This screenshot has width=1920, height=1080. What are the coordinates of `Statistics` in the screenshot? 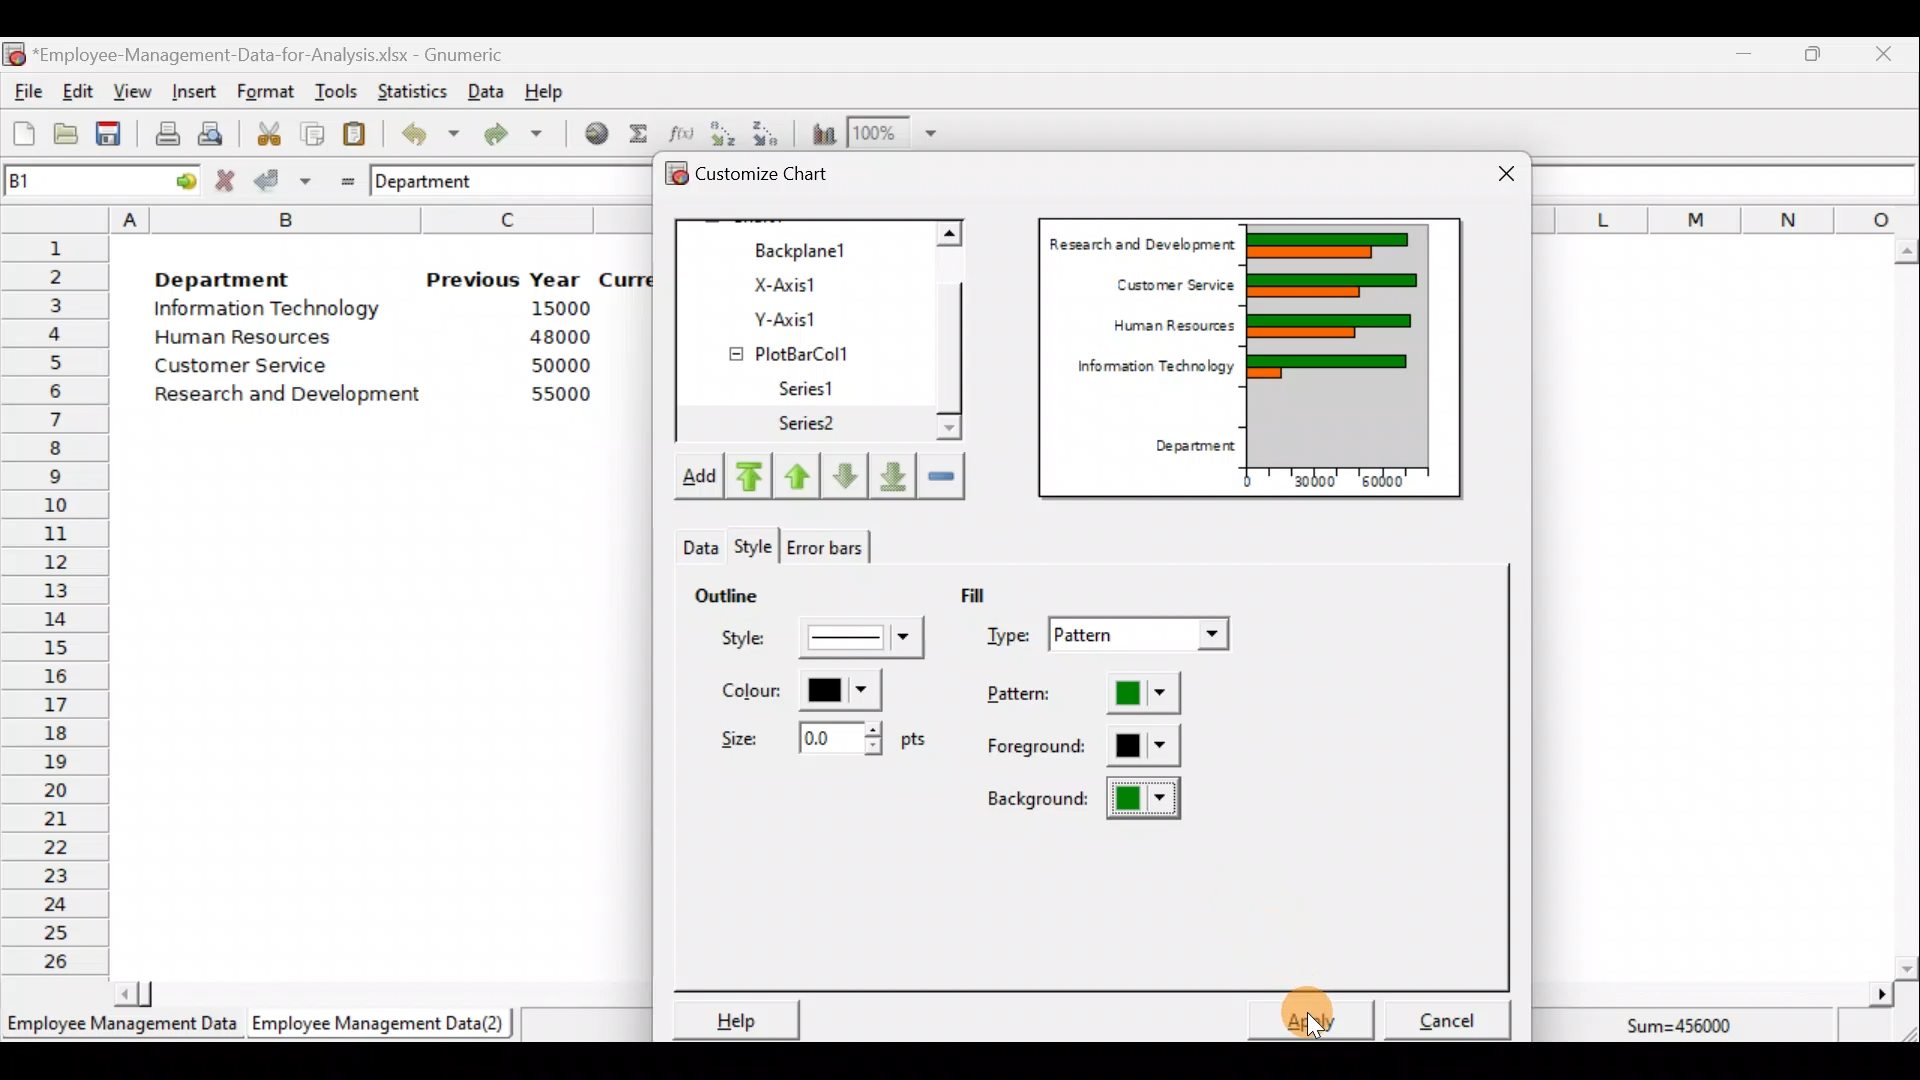 It's located at (408, 89).